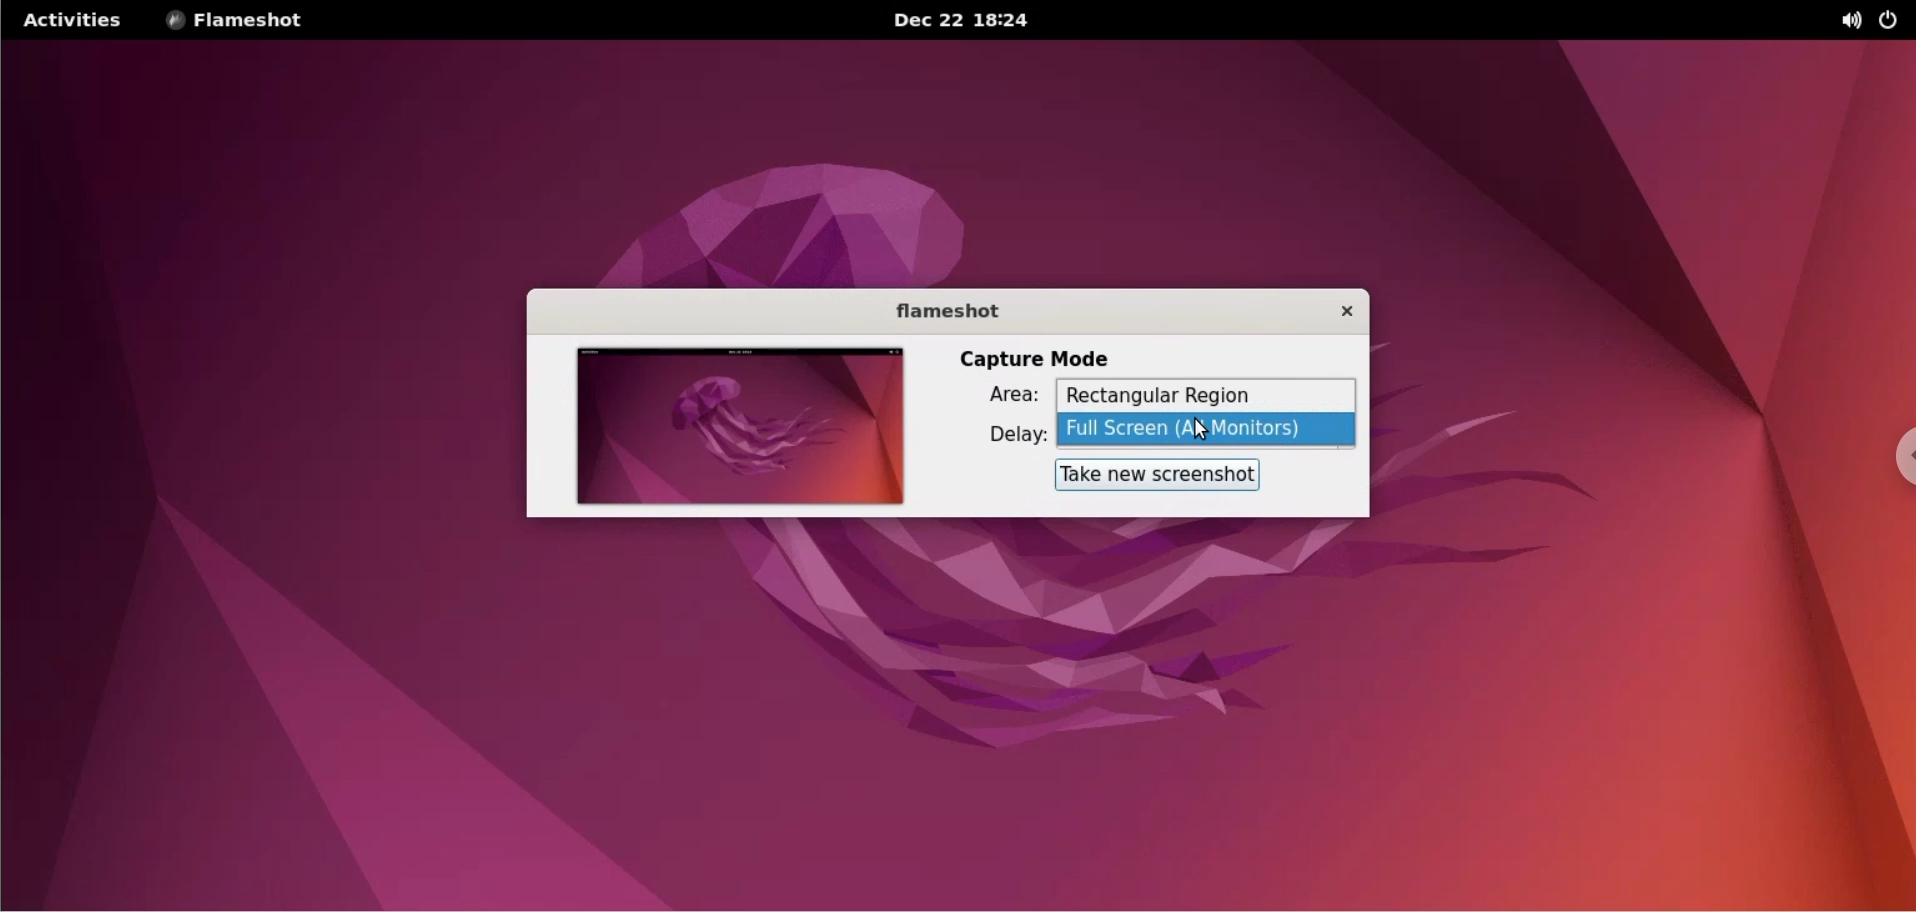 Image resolution: width=1916 pixels, height=912 pixels. I want to click on rectangular region, so click(1205, 396).